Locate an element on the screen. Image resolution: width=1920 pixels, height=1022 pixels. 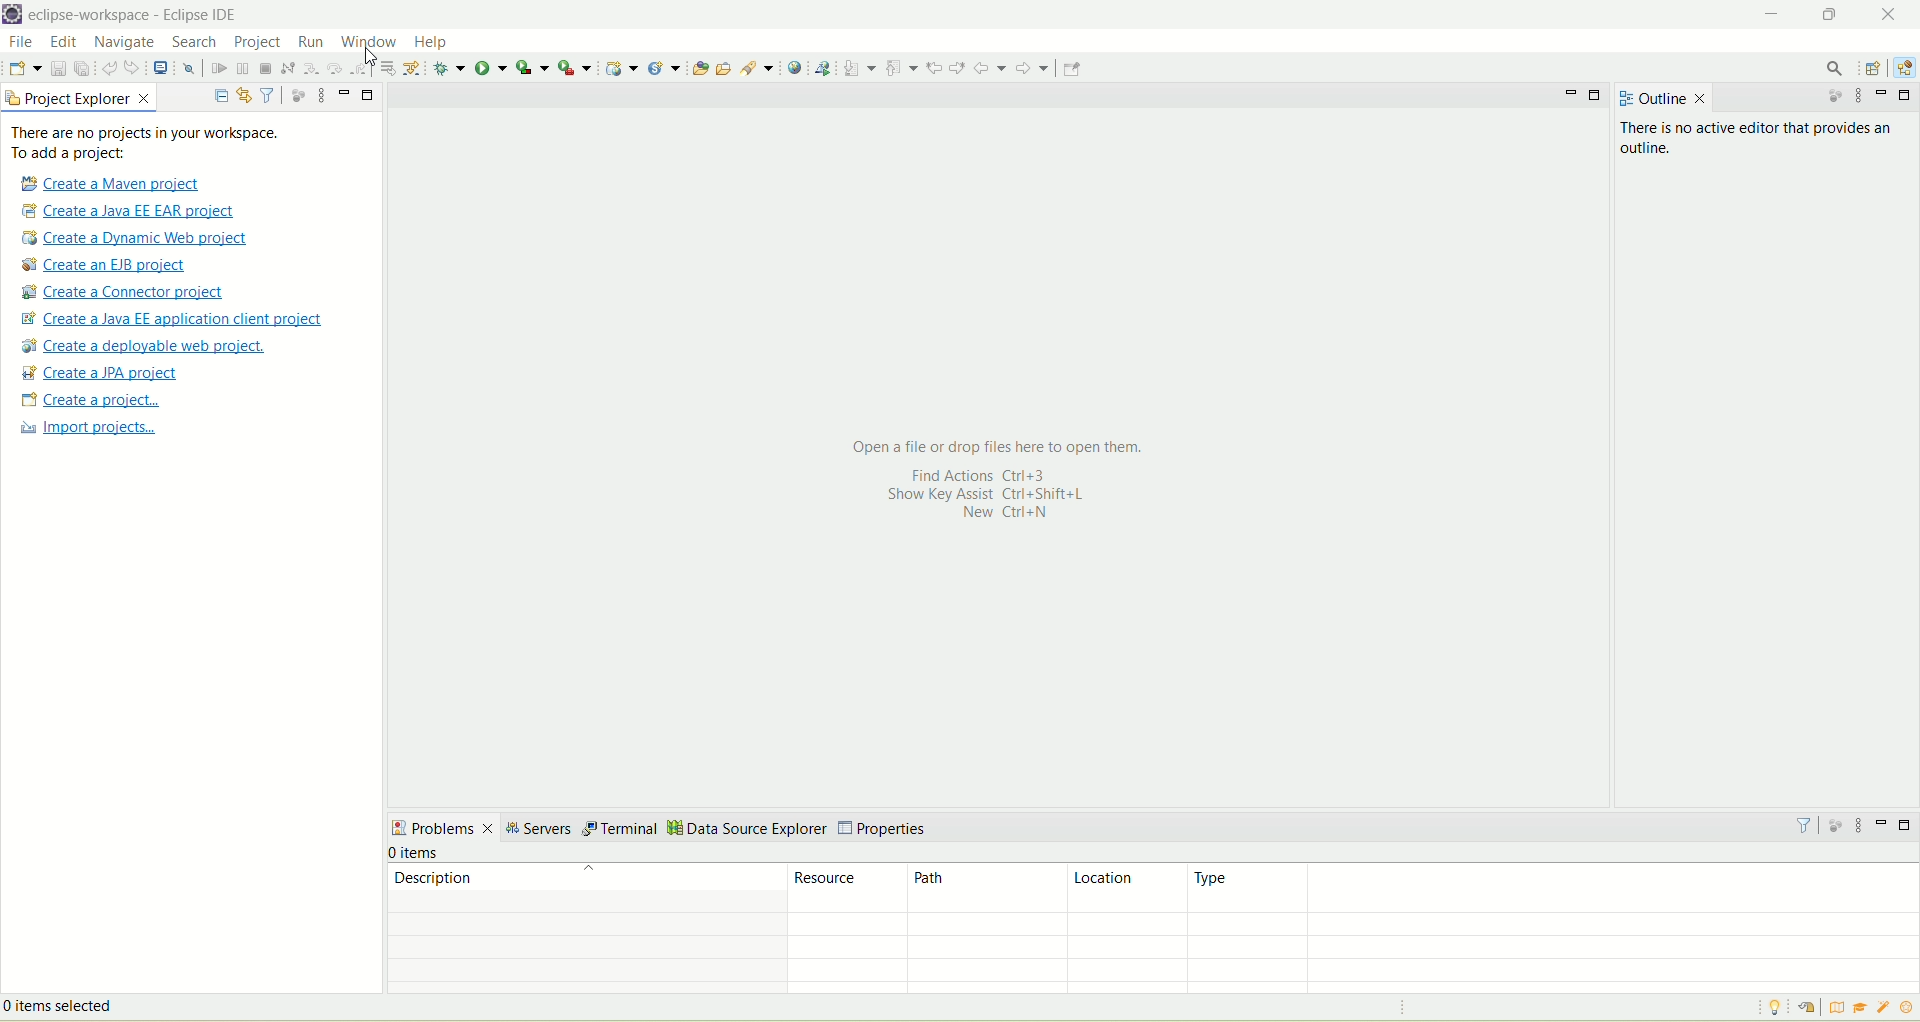
minimize is located at coordinates (1882, 822).